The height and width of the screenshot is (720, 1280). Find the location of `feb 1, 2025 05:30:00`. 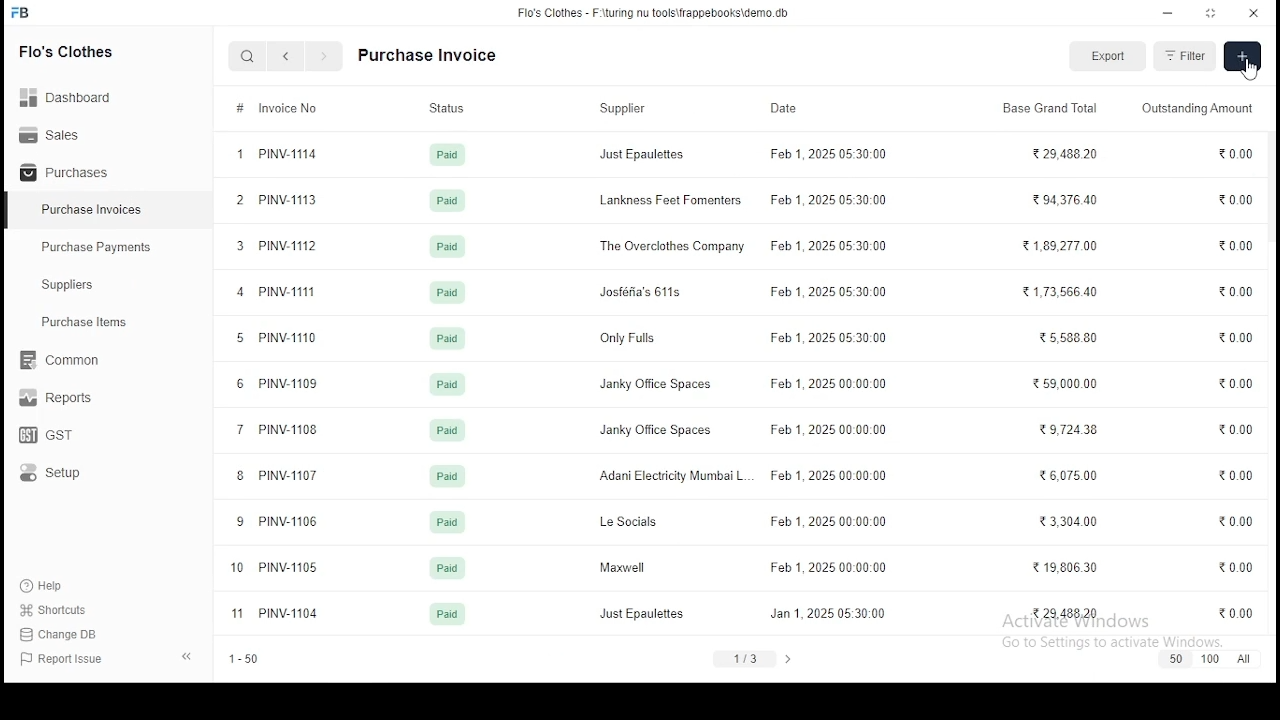

feb 1, 2025 05:30:00 is located at coordinates (836, 432).